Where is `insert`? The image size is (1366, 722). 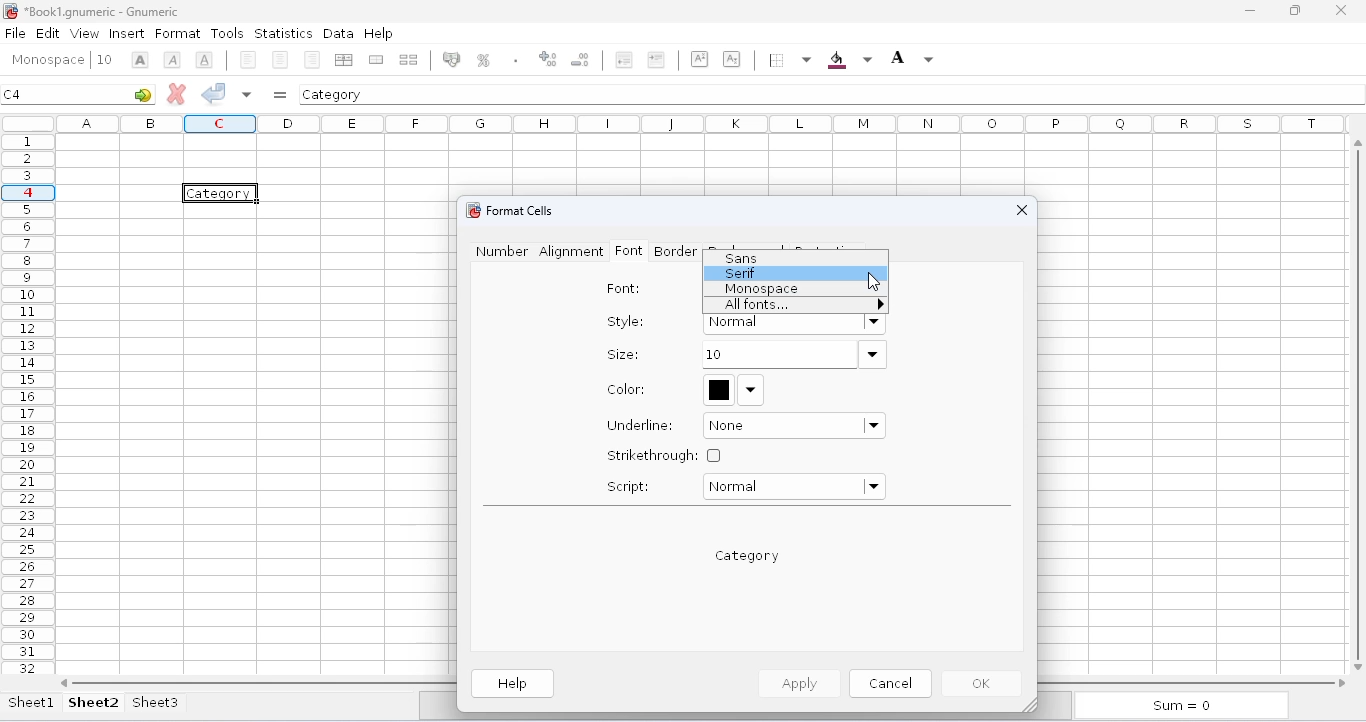
insert is located at coordinates (127, 34).